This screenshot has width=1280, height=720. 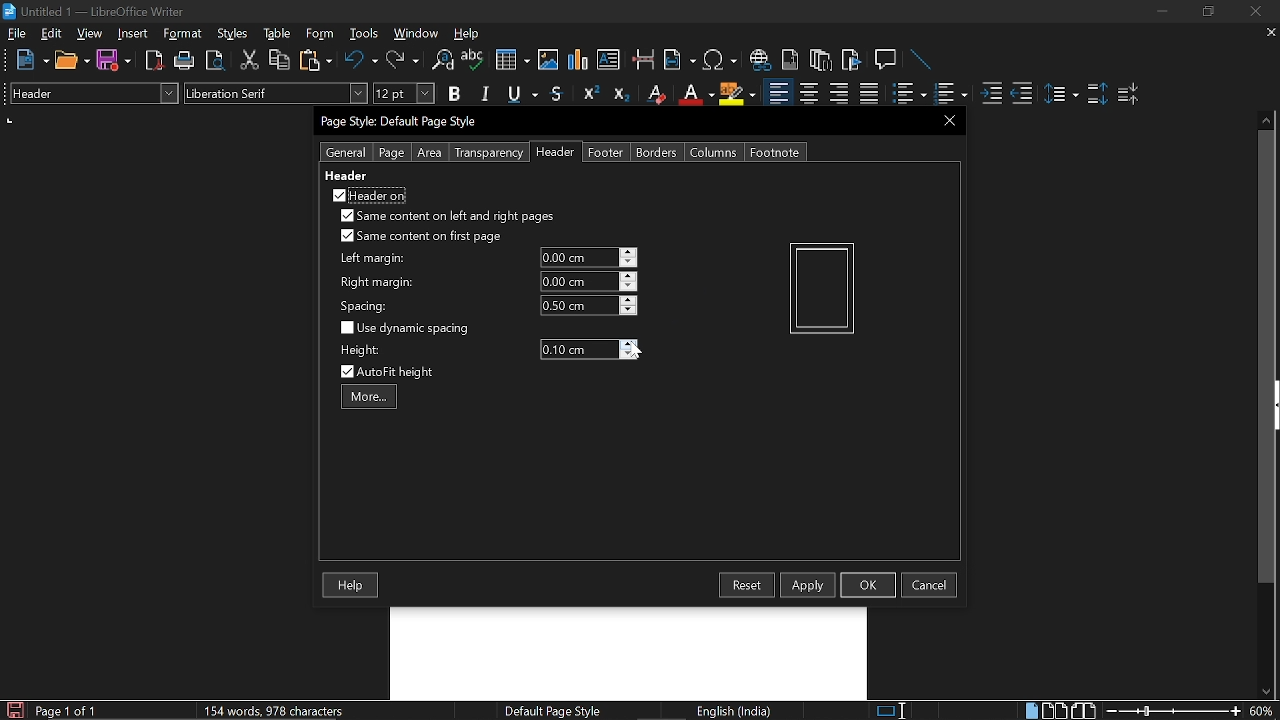 I want to click on Change zoom, so click(x=1174, y=711).